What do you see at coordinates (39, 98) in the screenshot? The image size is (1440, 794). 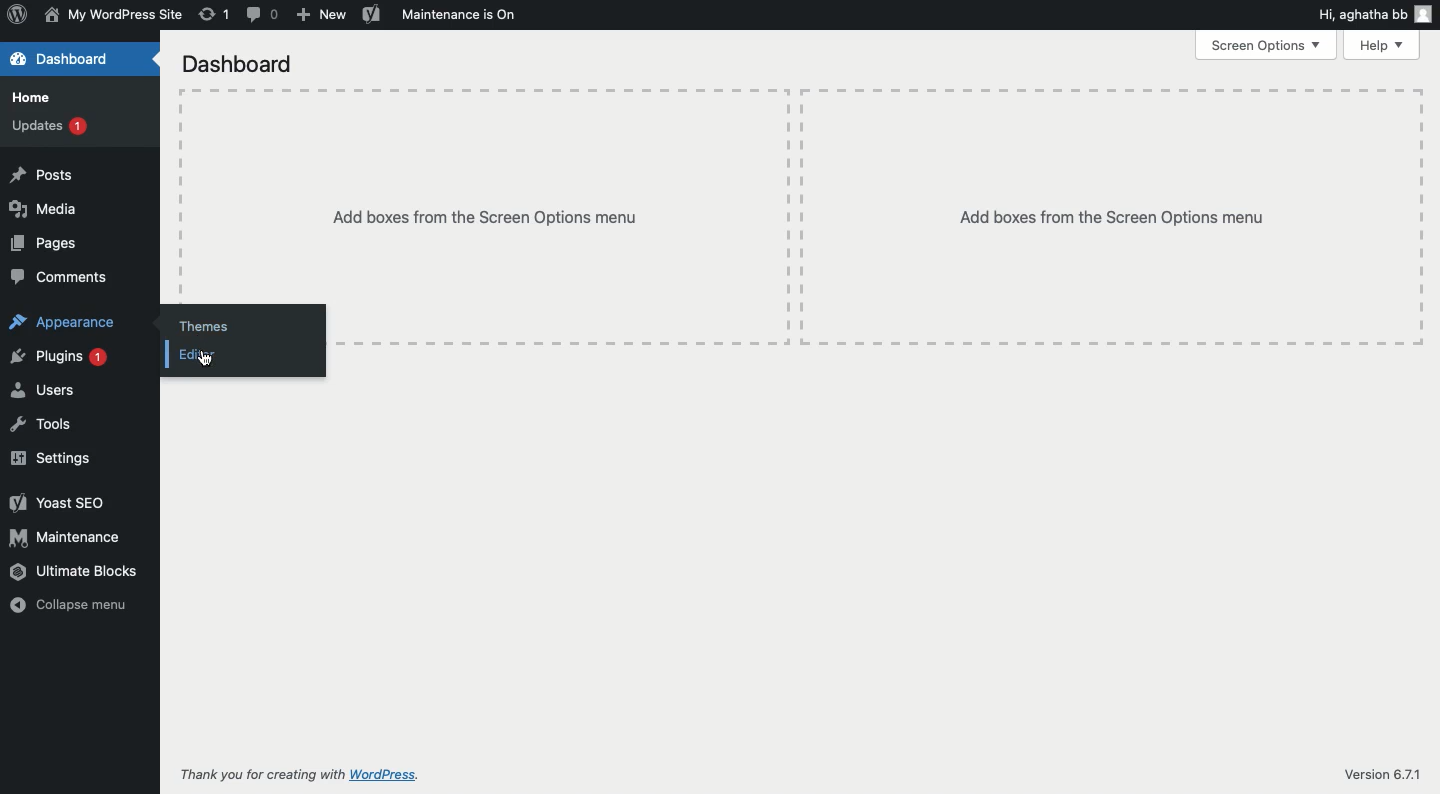 I see `Home` at bounding box center [39, 98].